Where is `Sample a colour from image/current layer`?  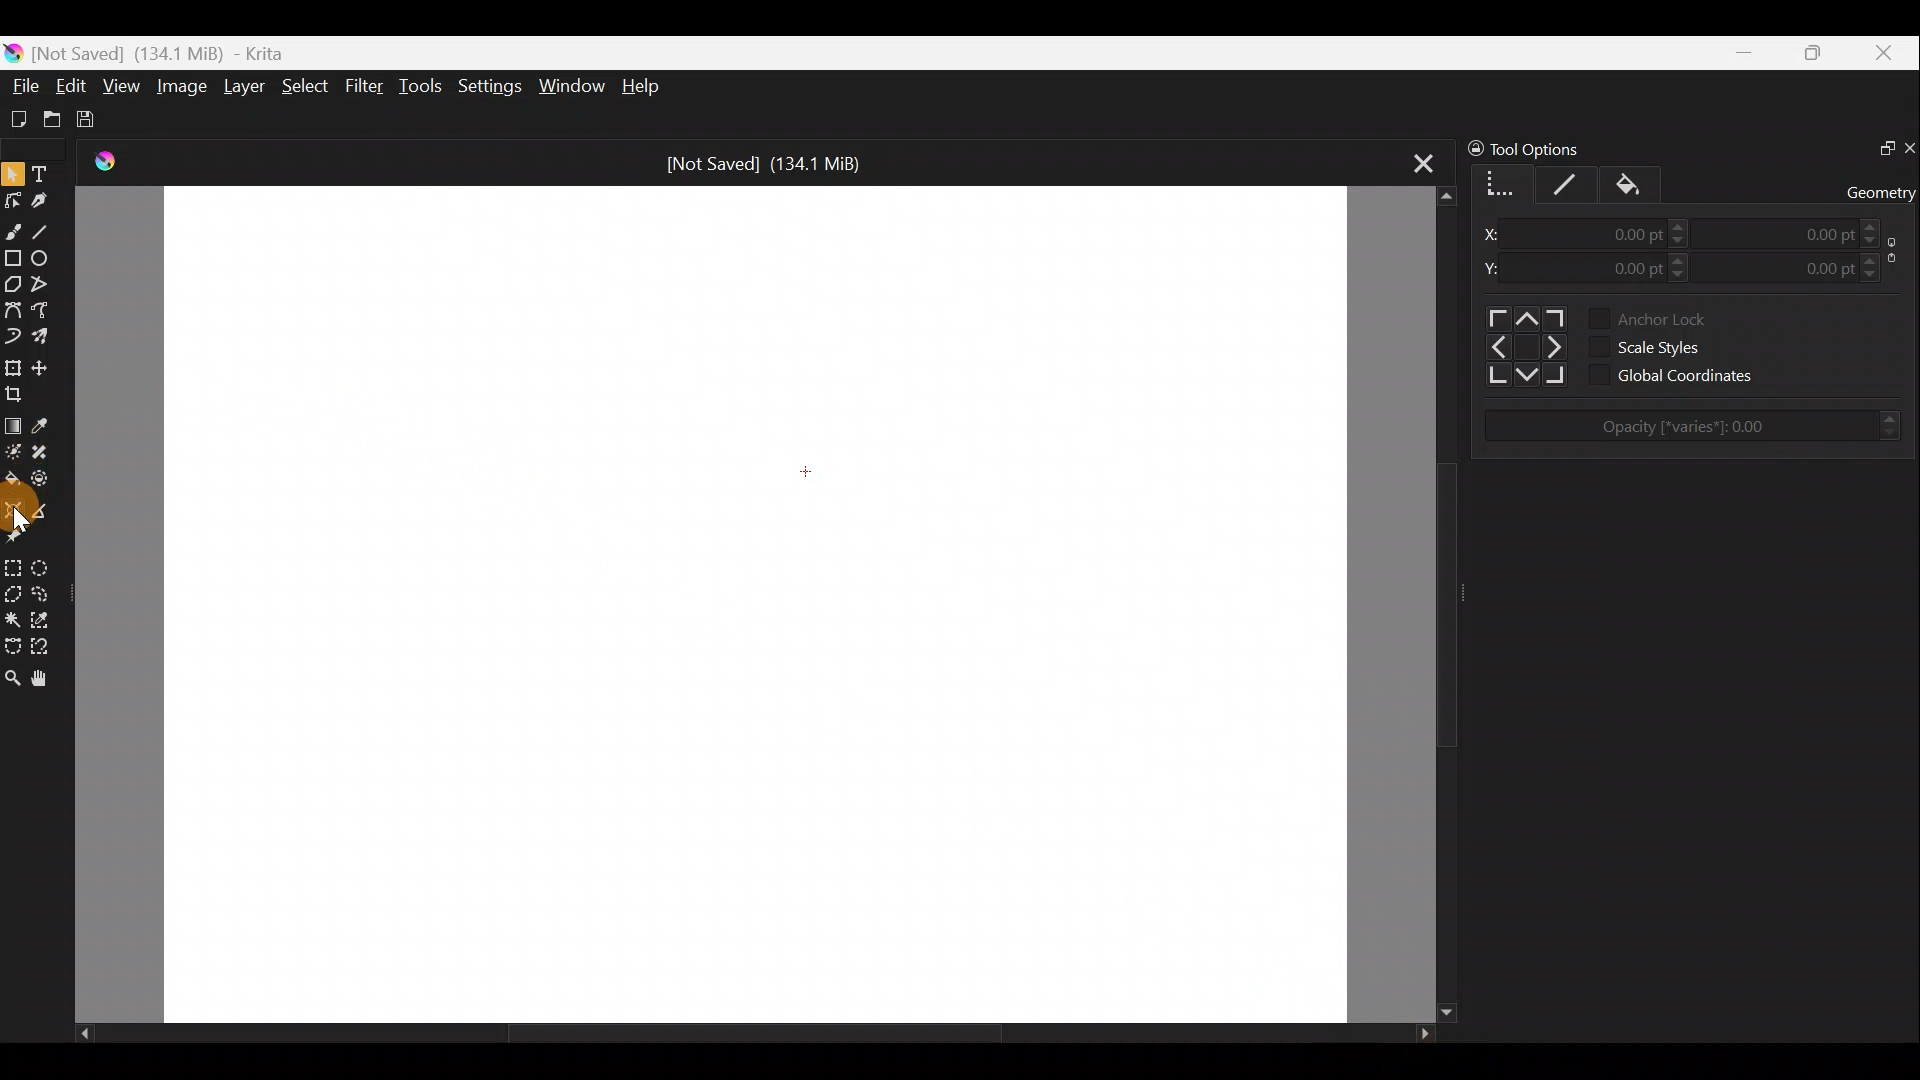
Sample a colour from image/current layer is located at coordinates (43, 422).